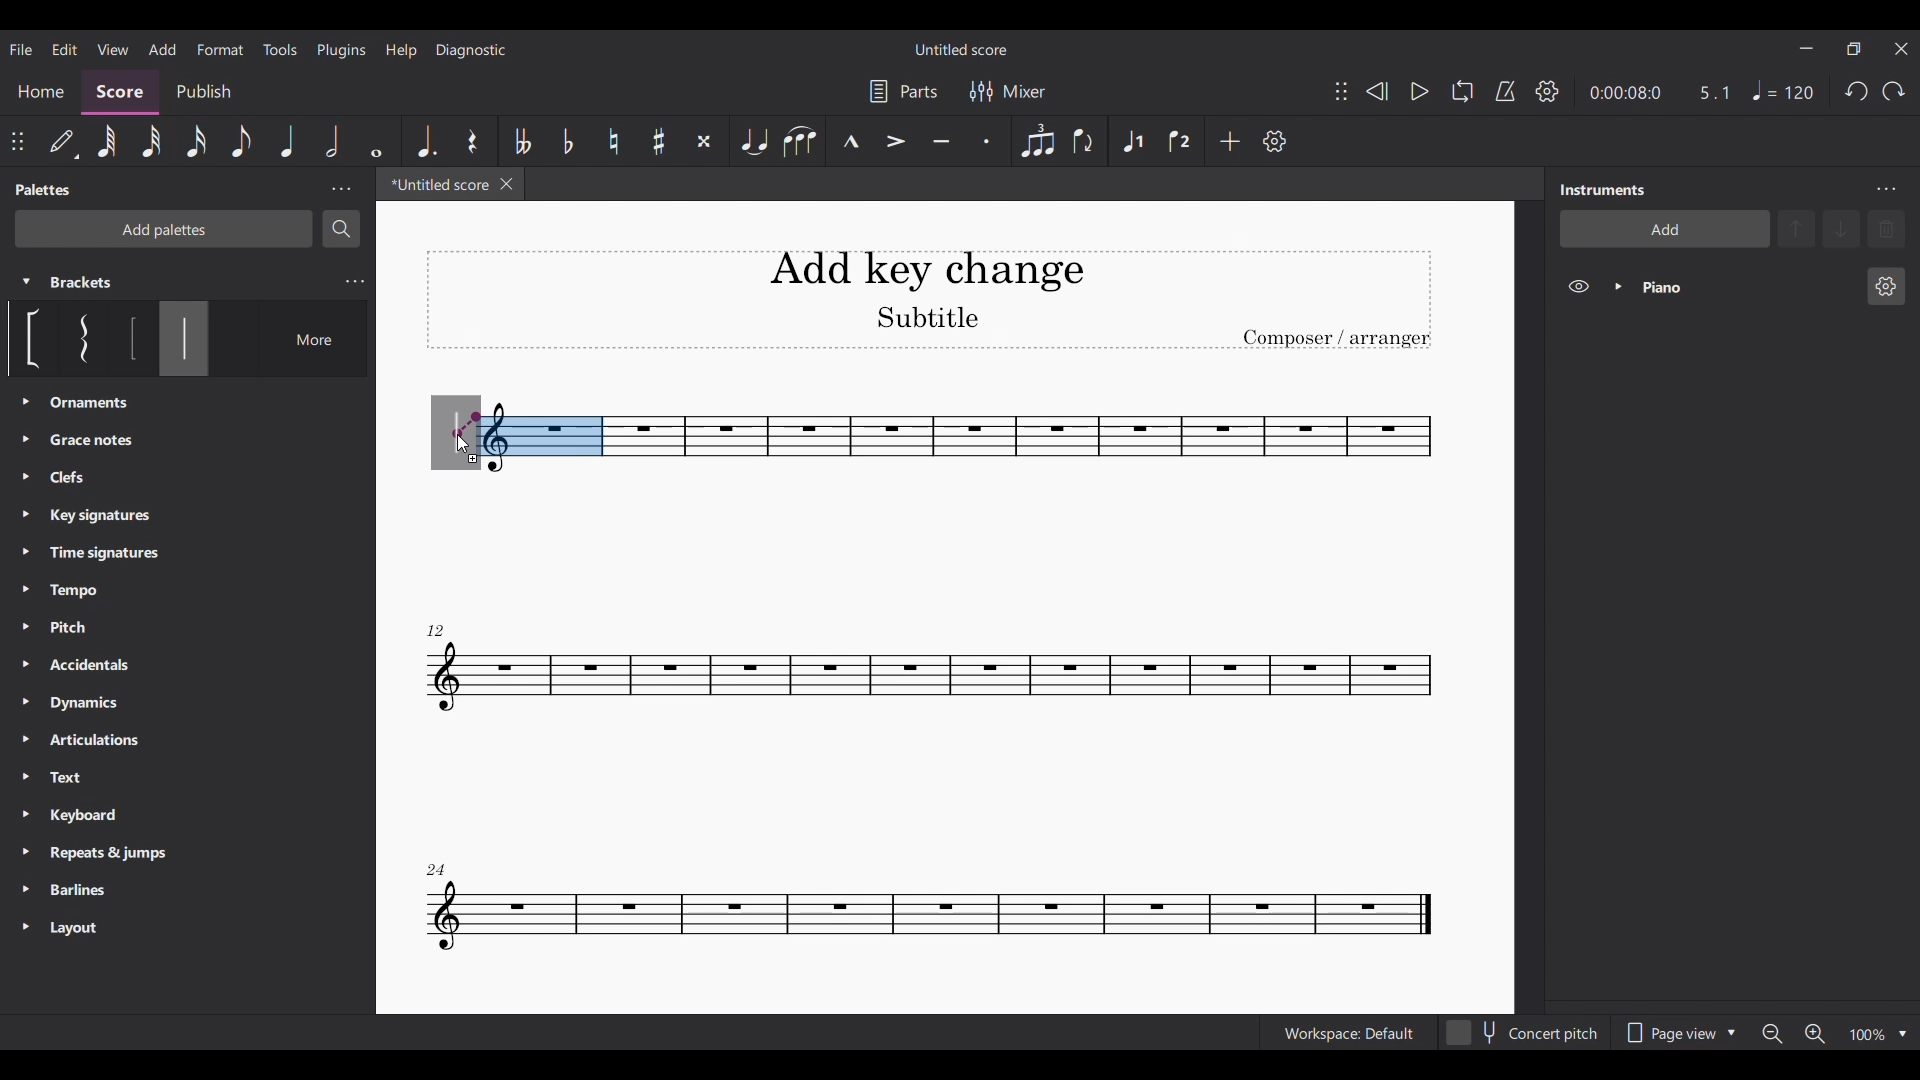  Describe the element at coordinates (152, 142) in the screenshot. I see `32nd note` at that location.